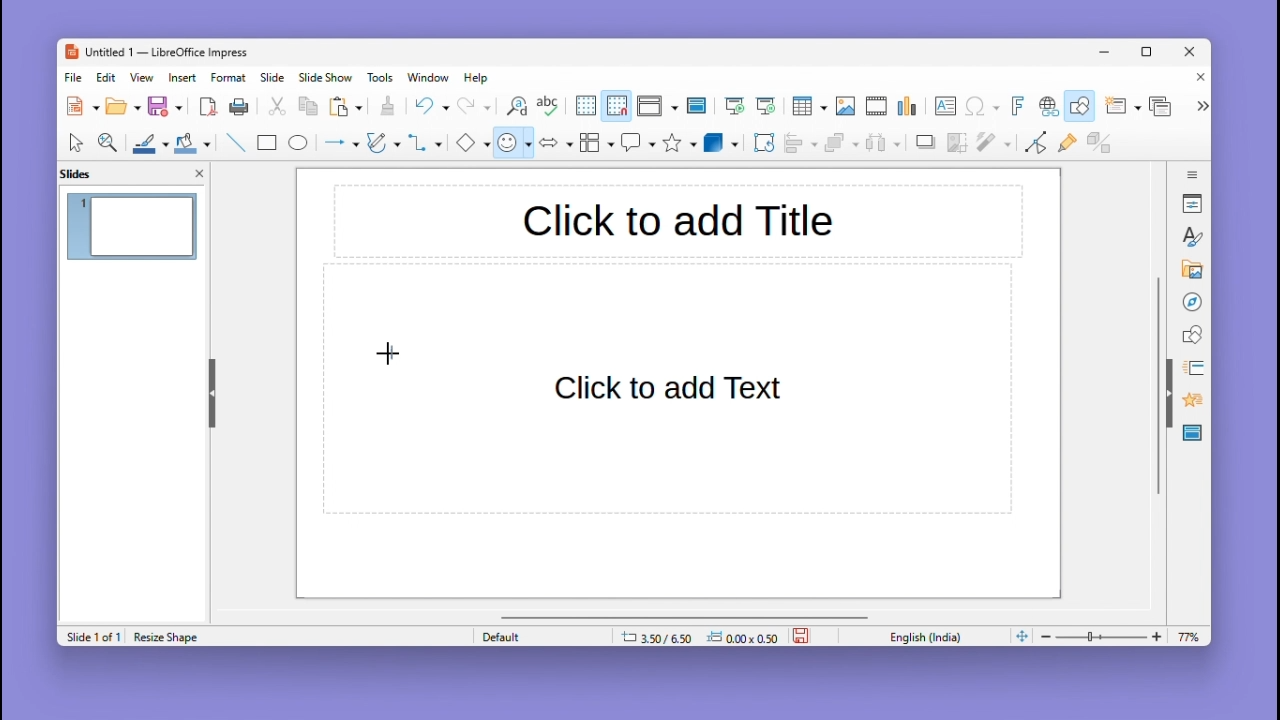 The height and width of the screenshot is (720, 1280). What do you see at coordinates (1122, 107) in the screenshot?
I see `New slide` at bounding box center [1122, 107].